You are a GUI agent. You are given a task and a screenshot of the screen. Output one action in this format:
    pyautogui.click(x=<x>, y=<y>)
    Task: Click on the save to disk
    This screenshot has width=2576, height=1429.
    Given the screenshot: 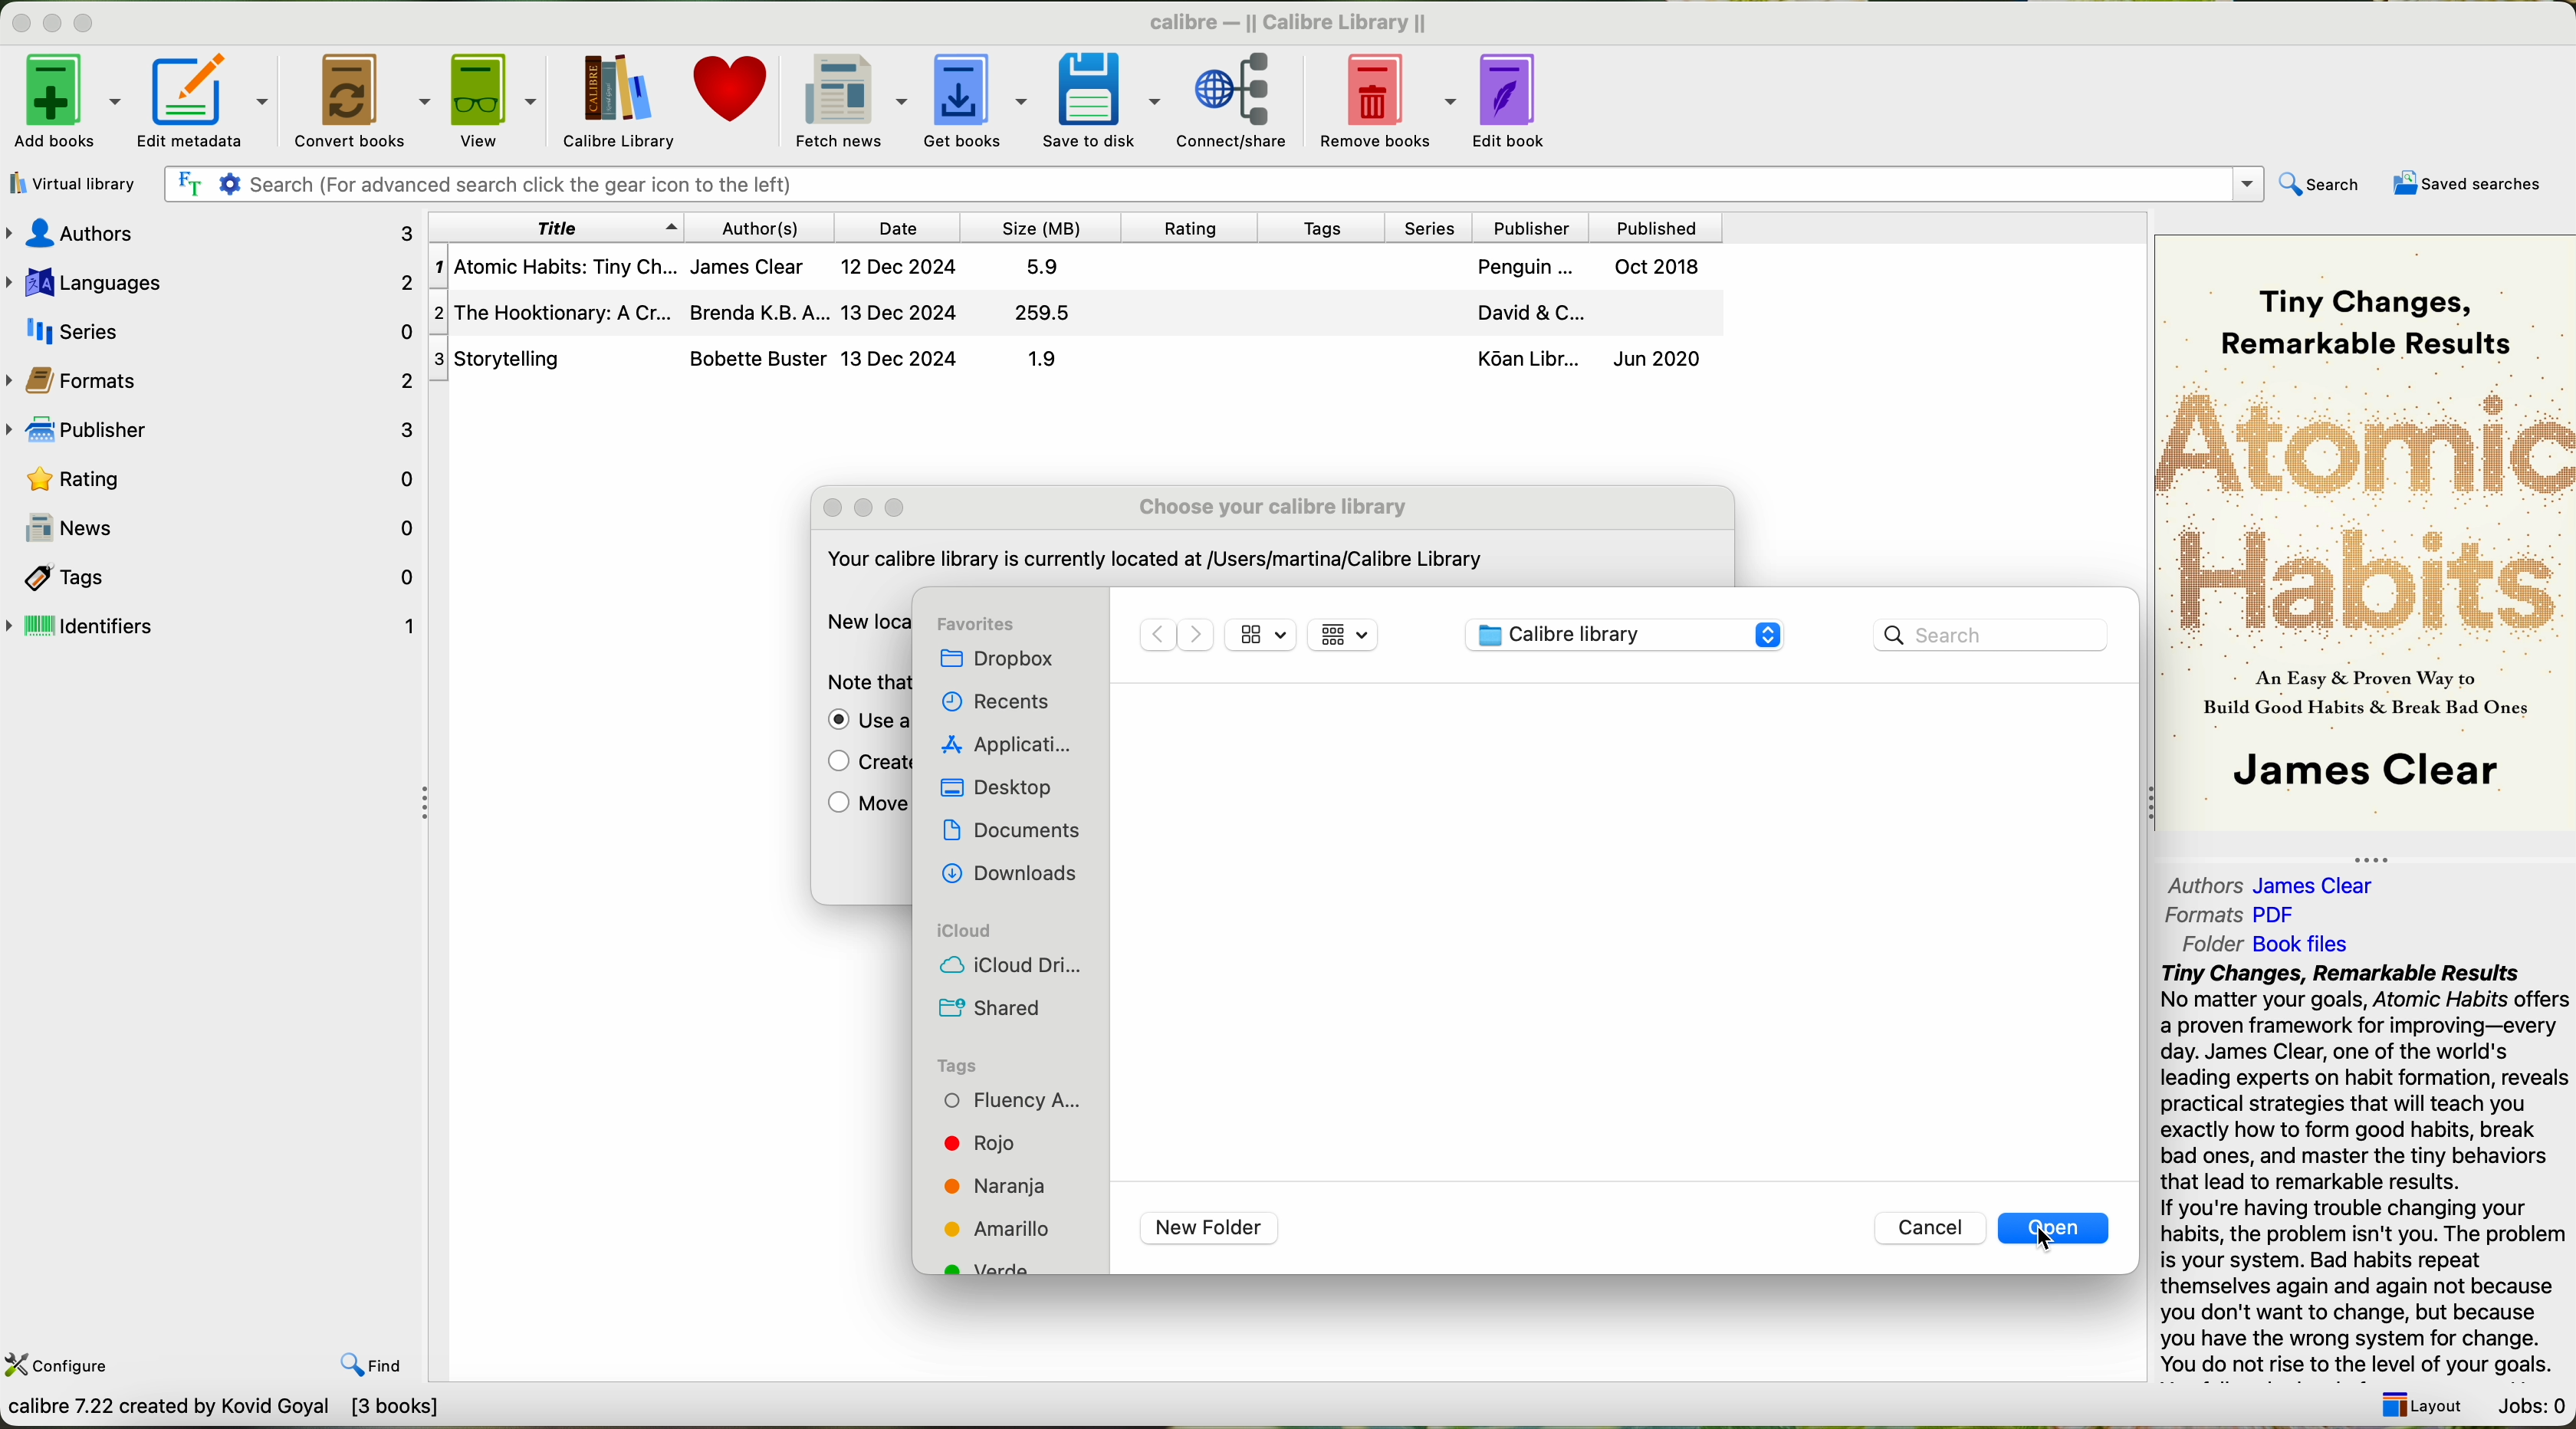 What is the action you would take?
    pyautogui.click(x=1101, y=98)
    